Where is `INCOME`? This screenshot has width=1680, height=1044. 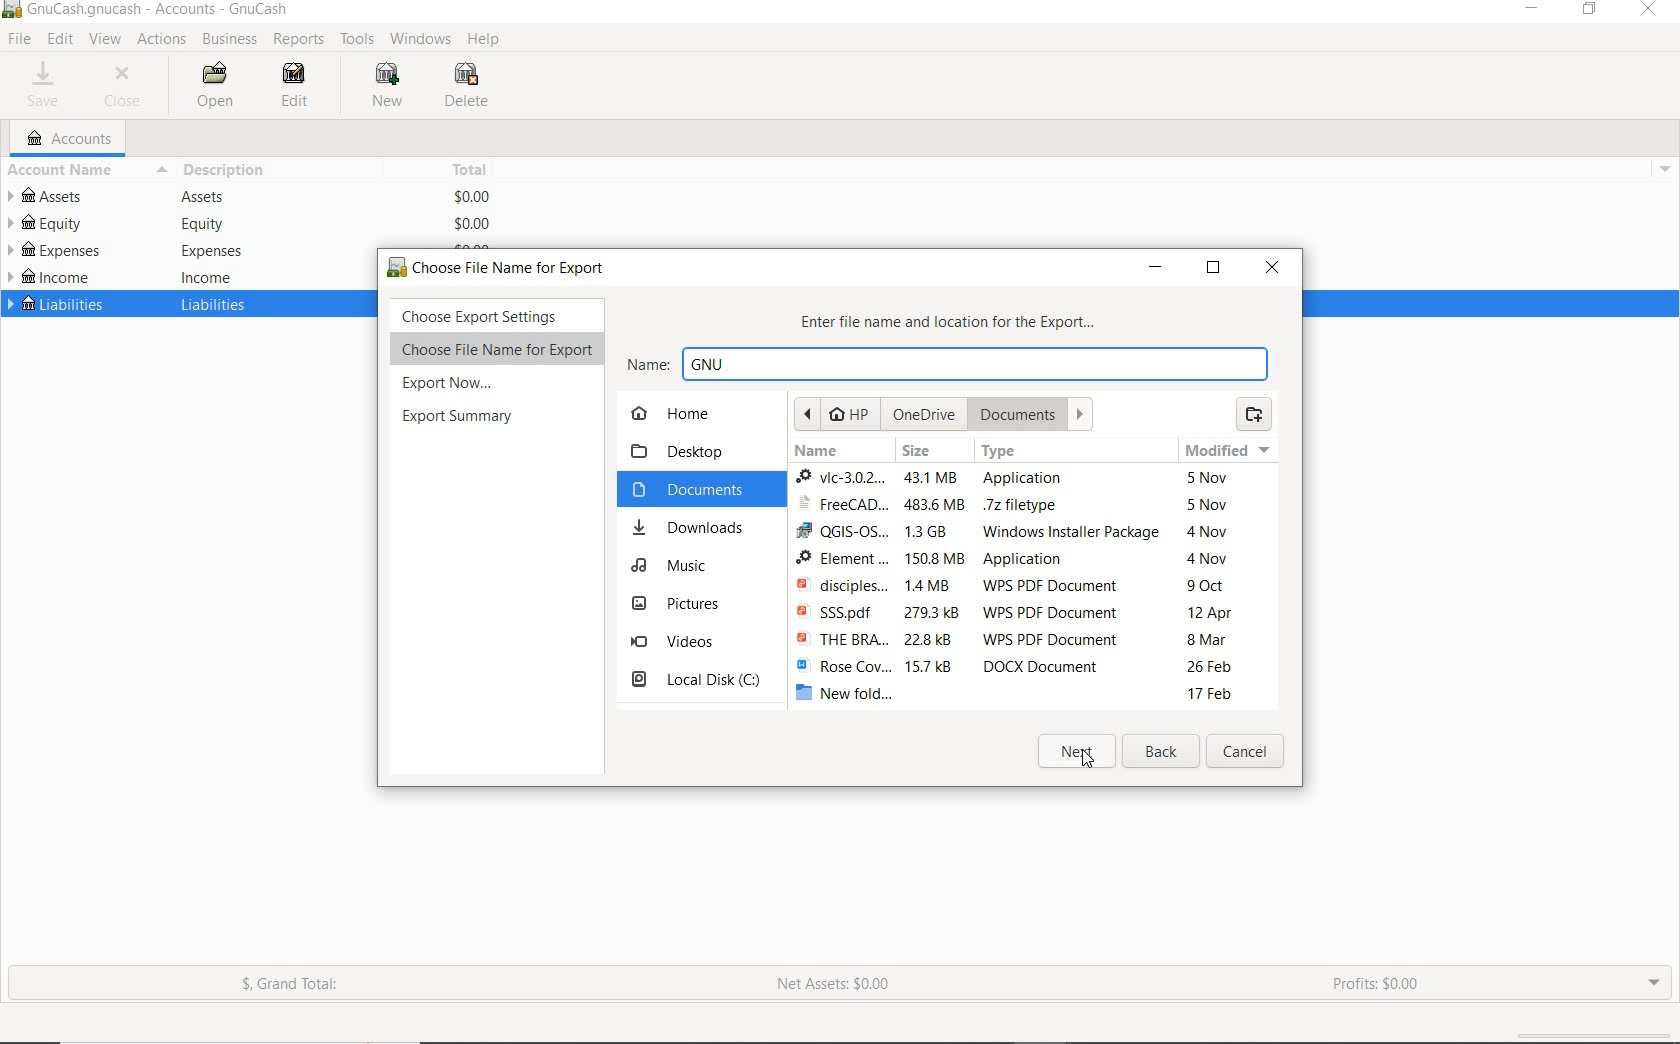
INCOME is located at coordinates (53, 277).